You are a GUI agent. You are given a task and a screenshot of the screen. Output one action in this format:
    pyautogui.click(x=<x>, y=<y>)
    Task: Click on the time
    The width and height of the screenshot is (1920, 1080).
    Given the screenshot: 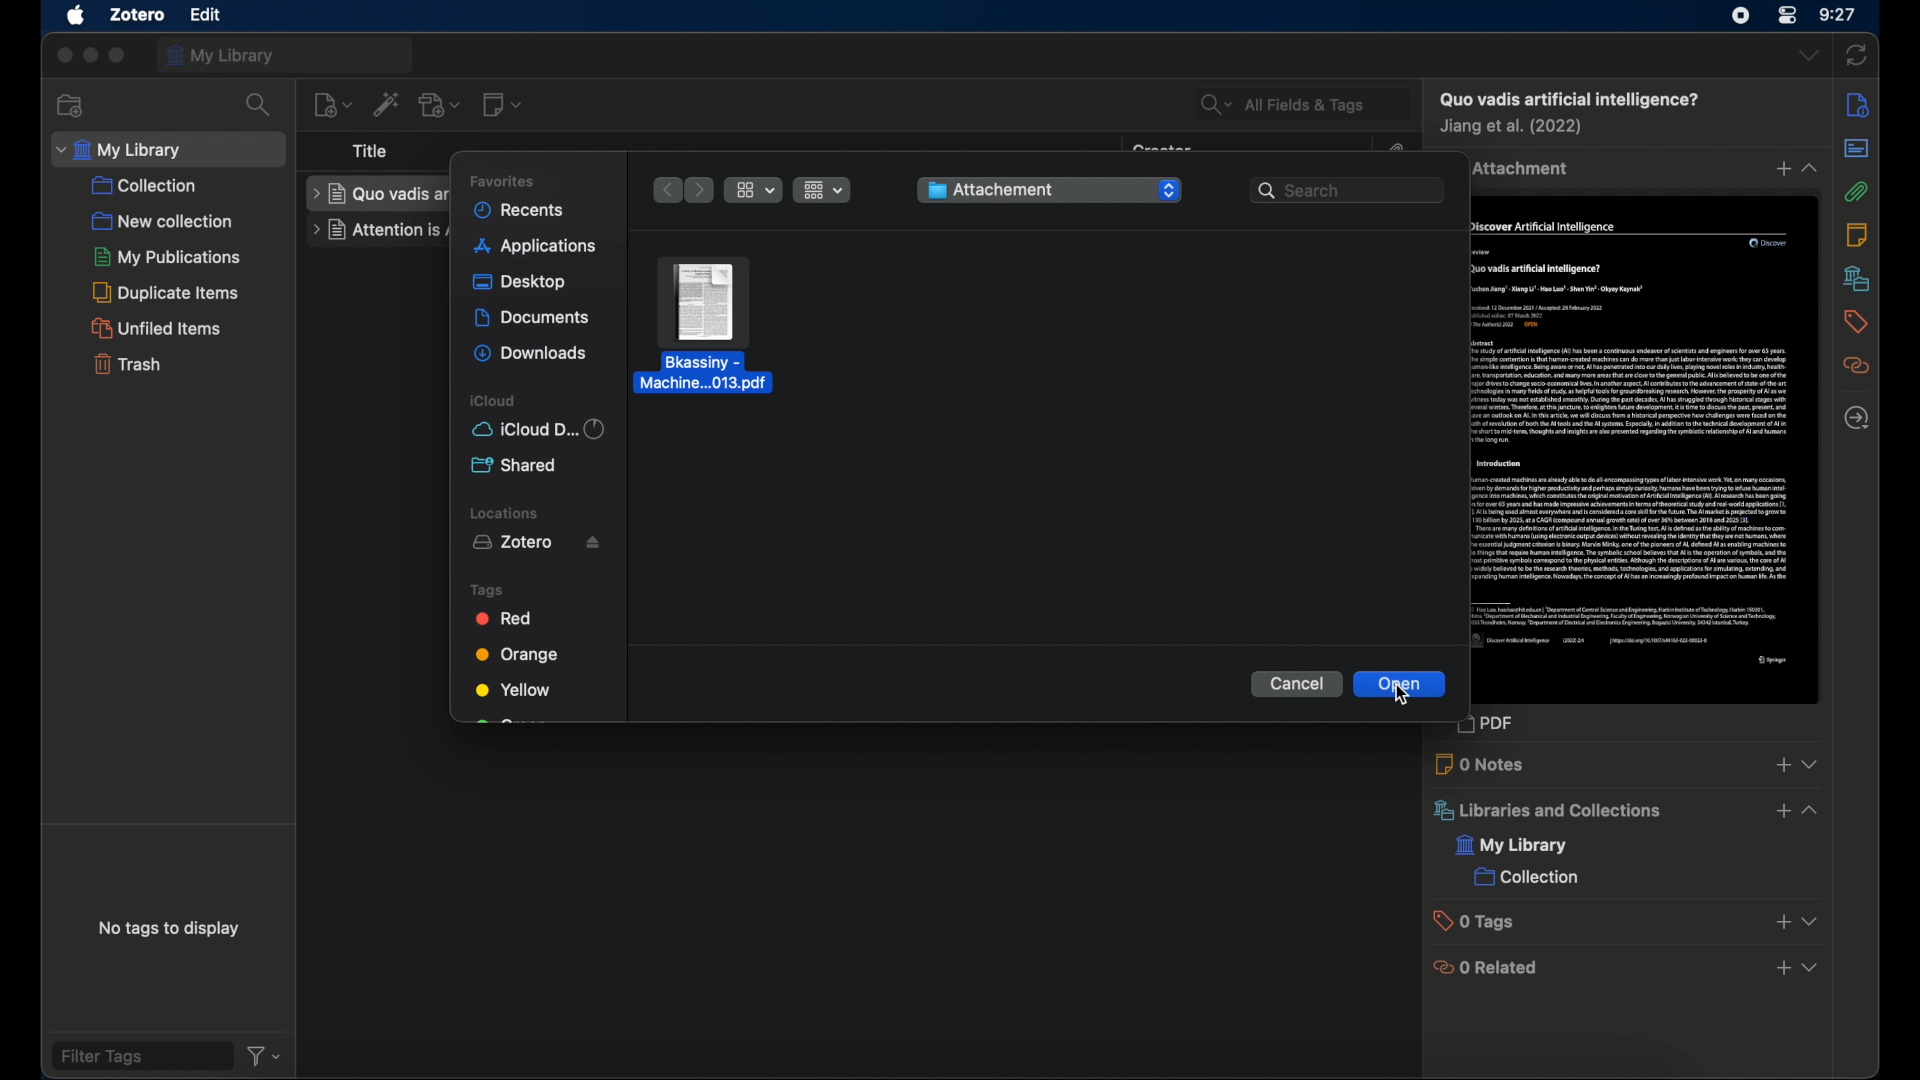 What is the action you would take?
    pyautogui.click(x=1838, y=14)
    